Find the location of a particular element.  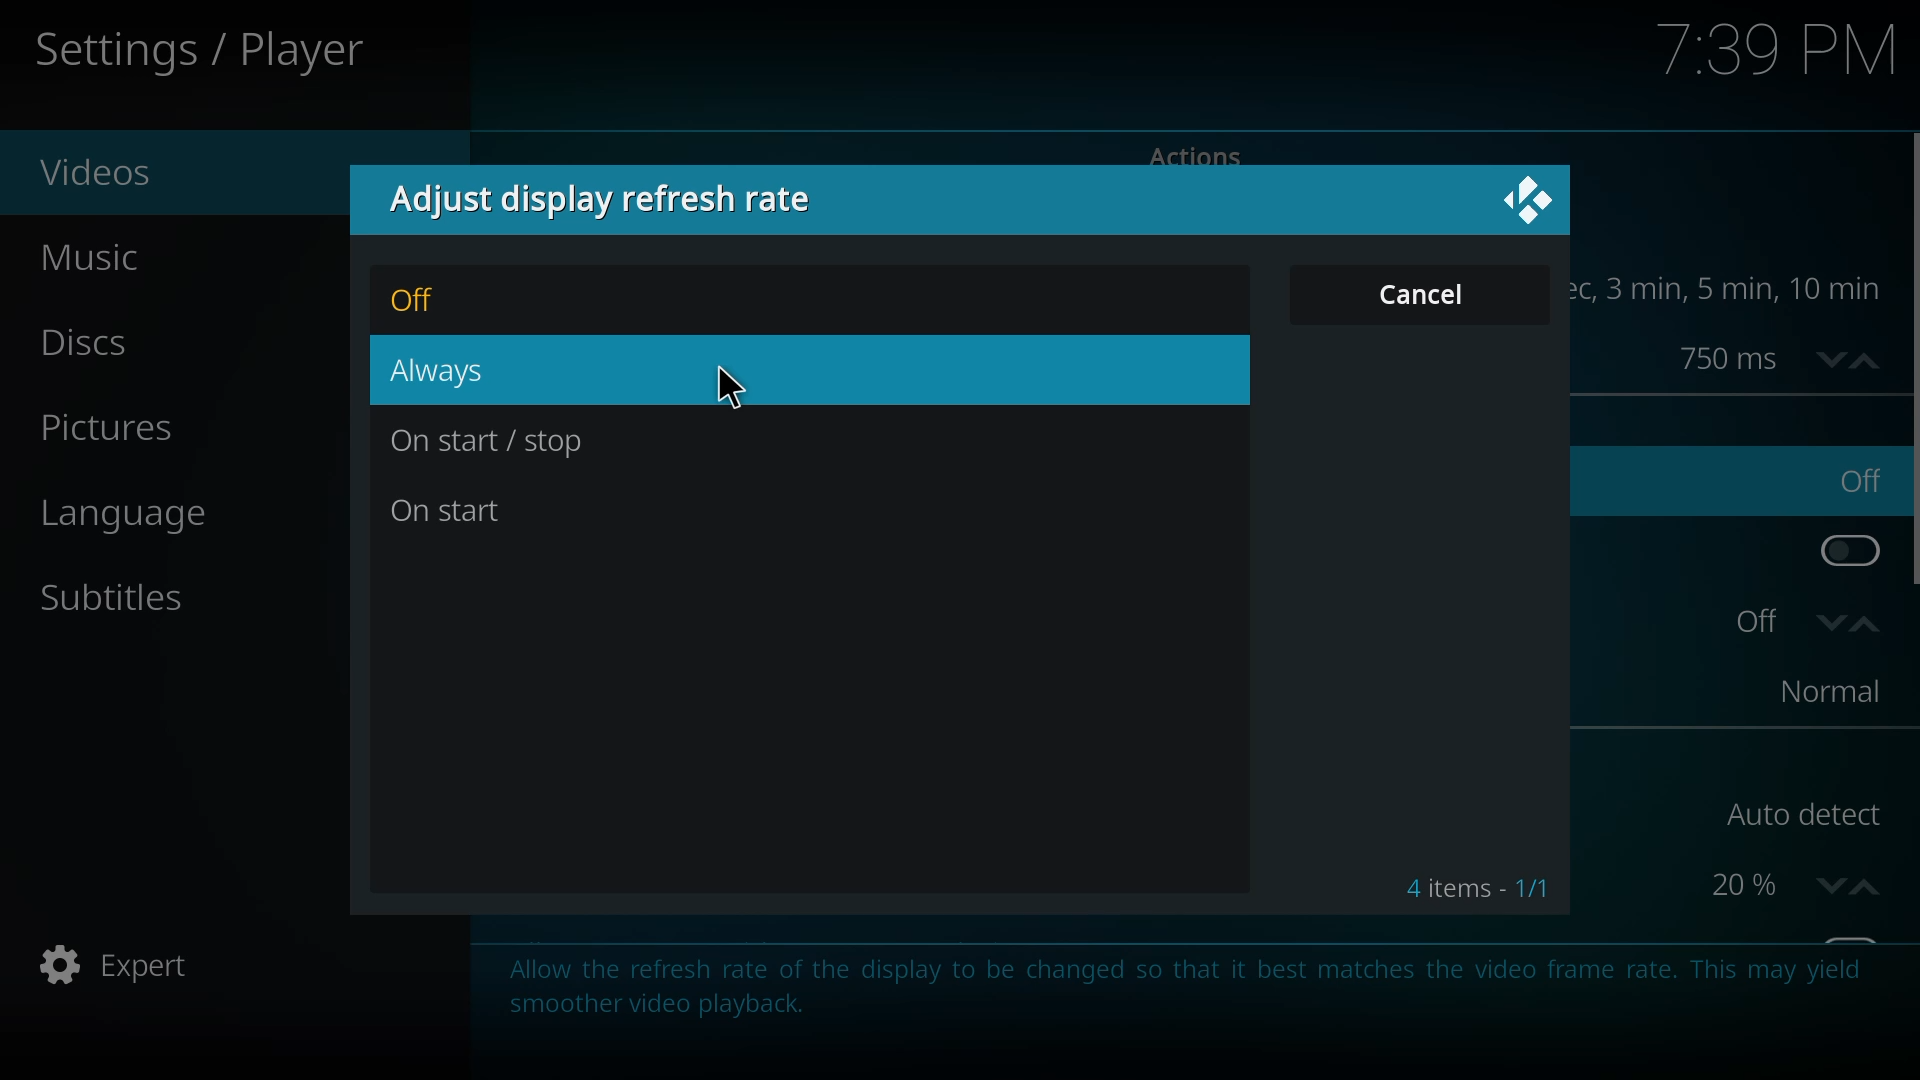

adjust display refresh rate is located at coordinates (619, 201).